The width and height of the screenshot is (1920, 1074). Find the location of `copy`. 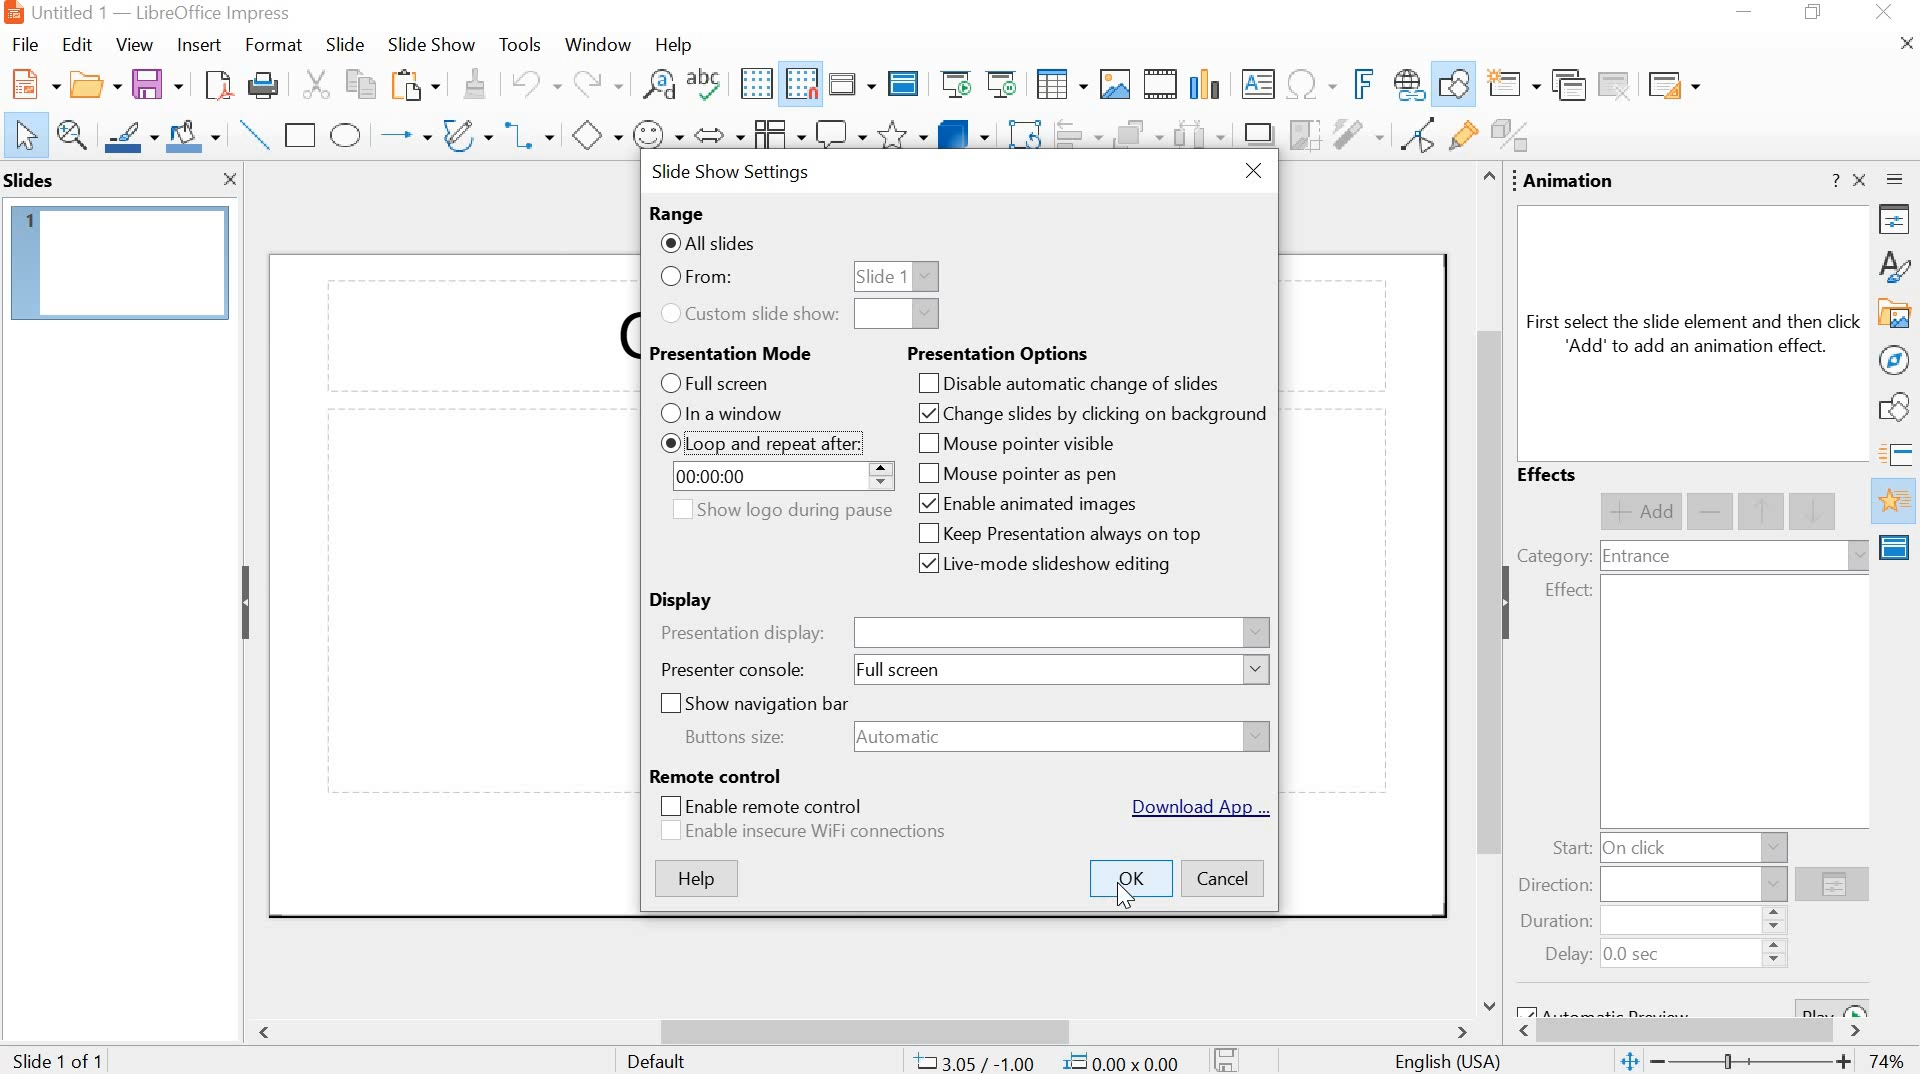

copy is located at coordinates (356, 84).